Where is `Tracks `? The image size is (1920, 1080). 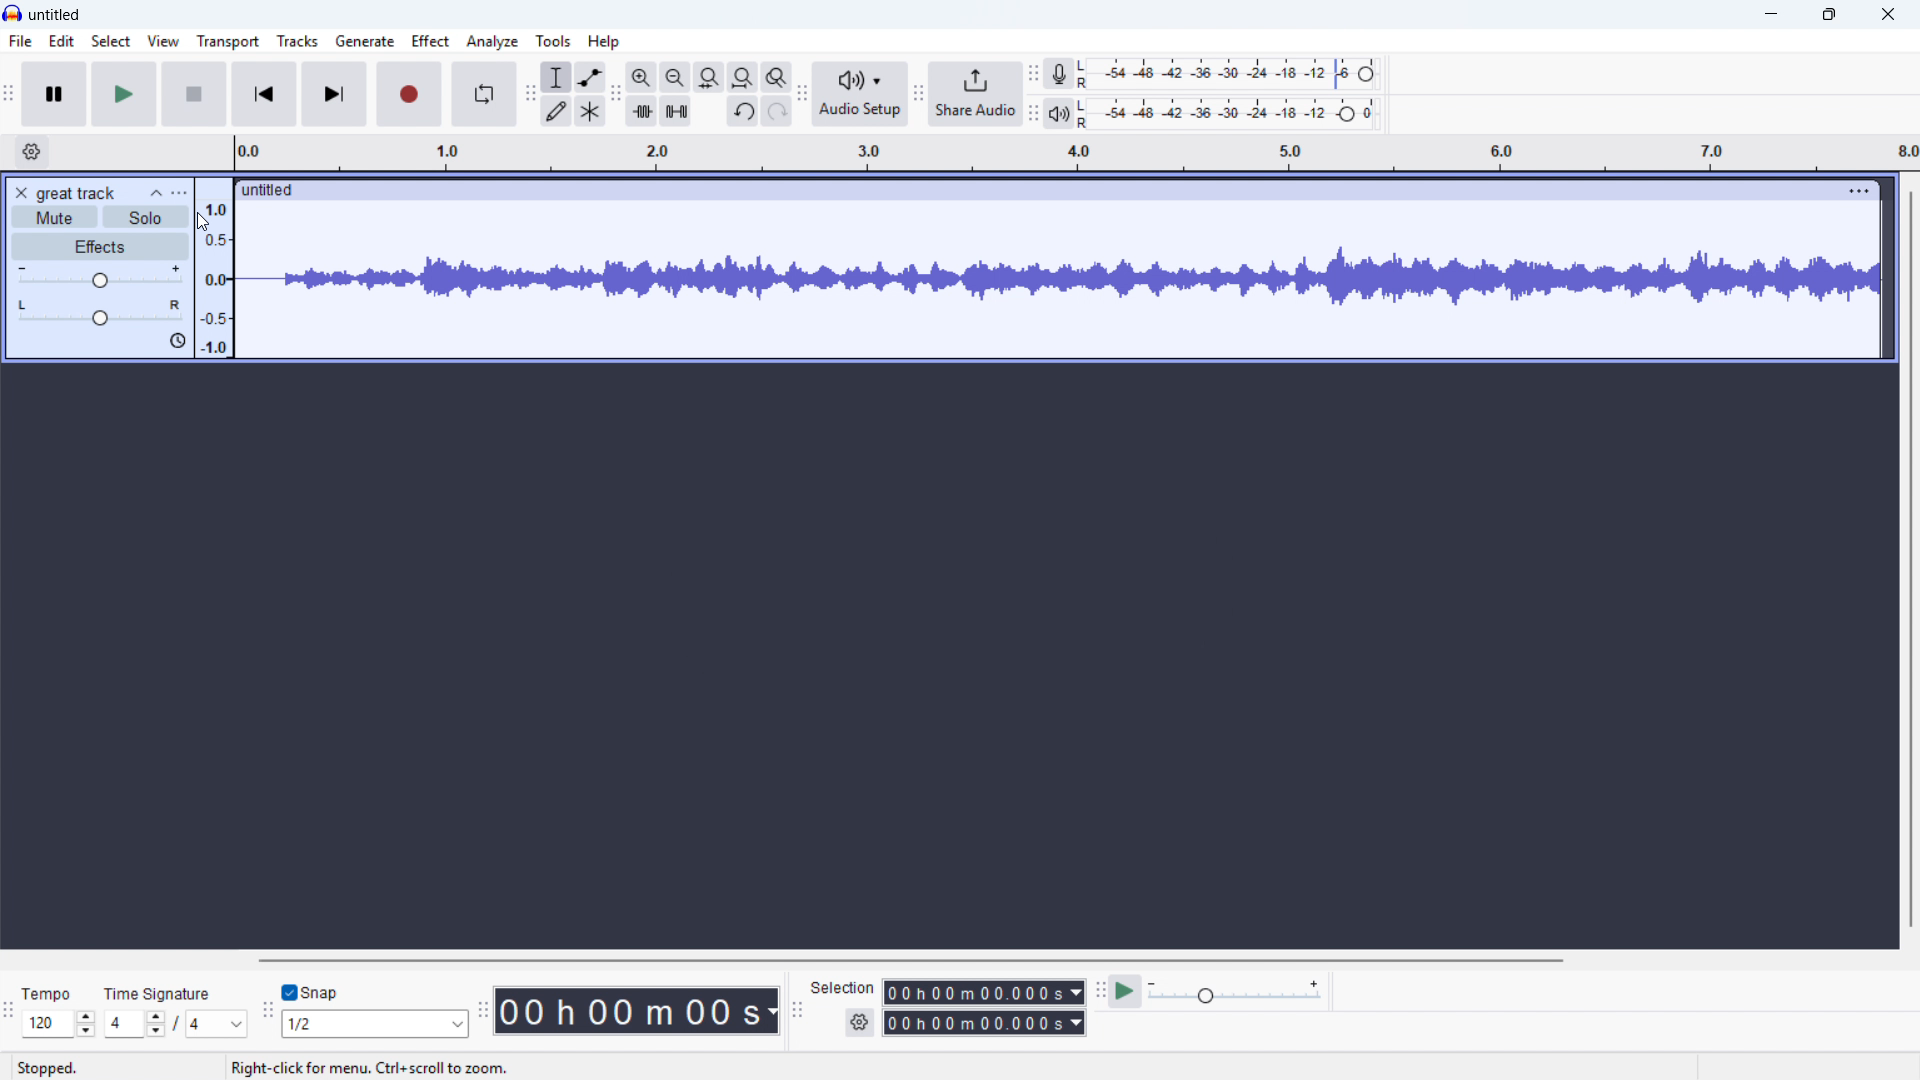 Tracks  is located at coordinates (298, 40).